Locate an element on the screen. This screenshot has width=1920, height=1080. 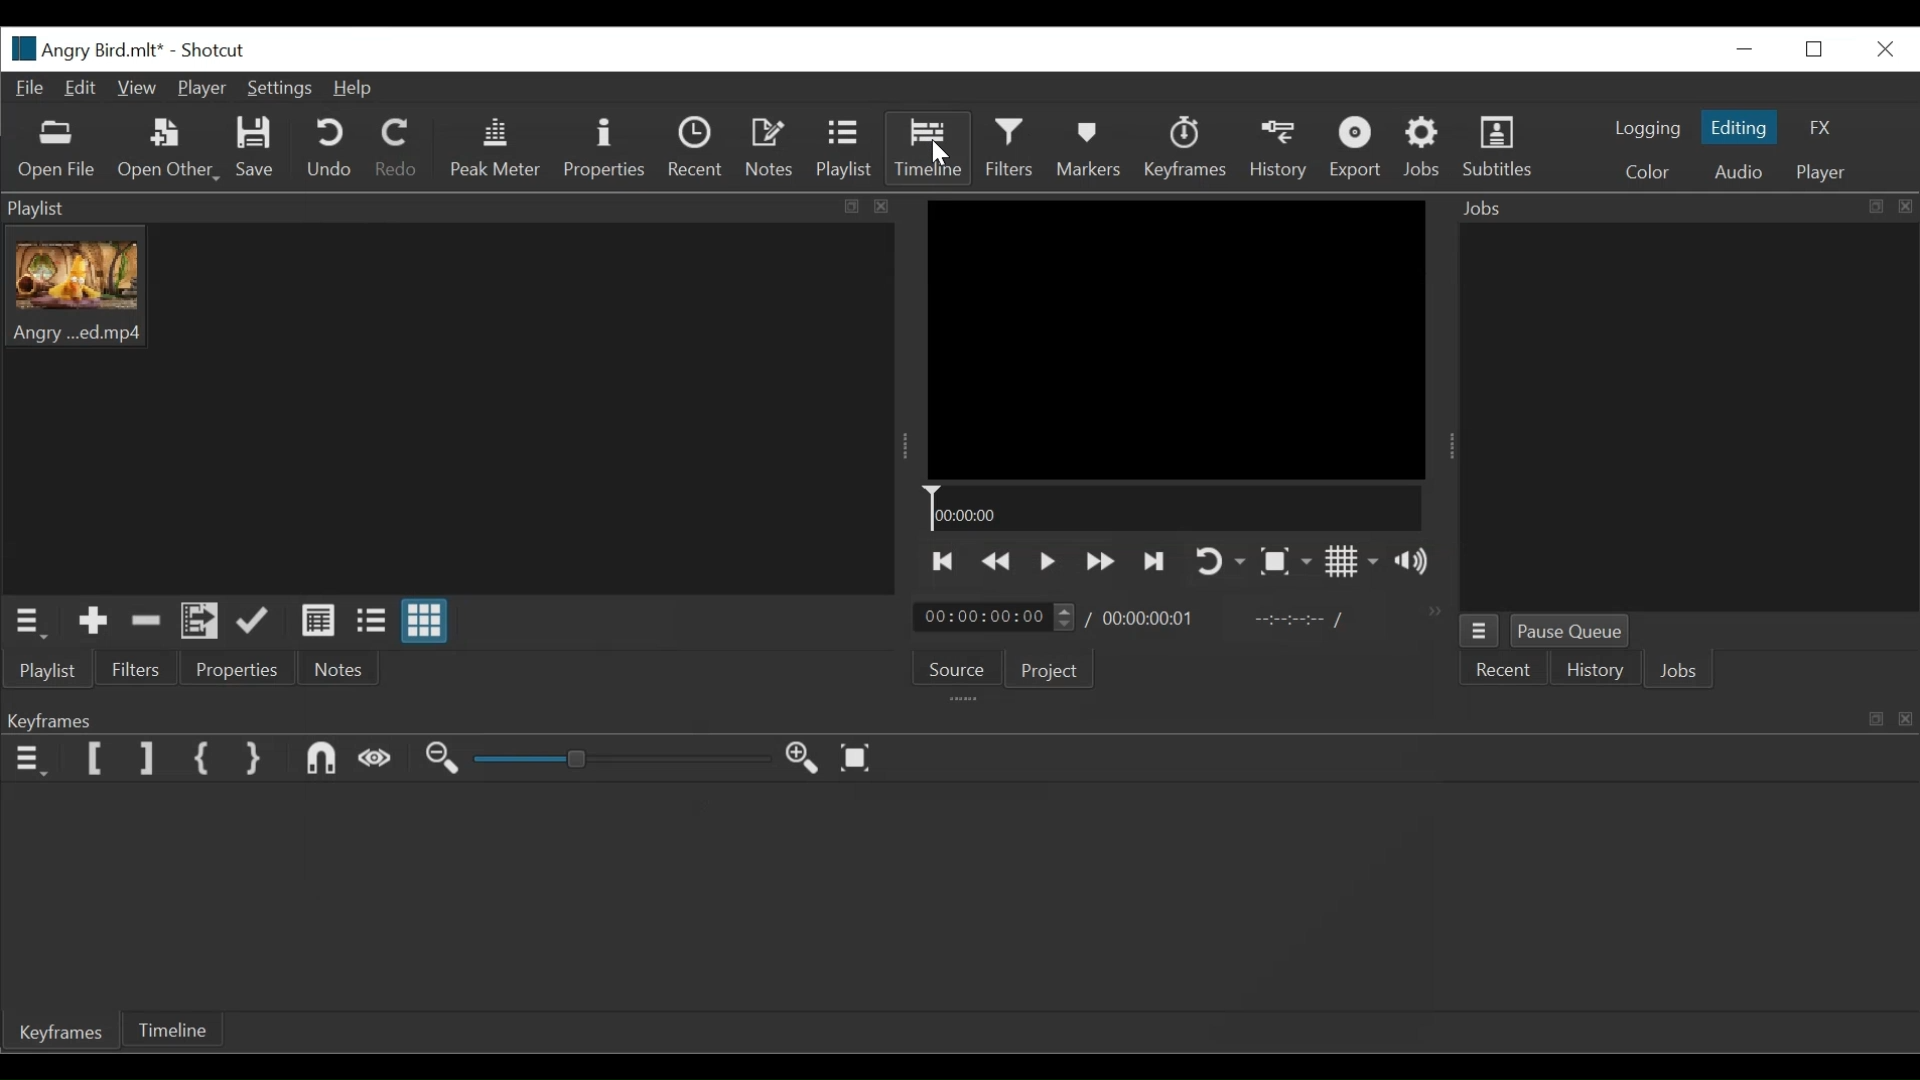
Undo is located at coordinates (328, 148).